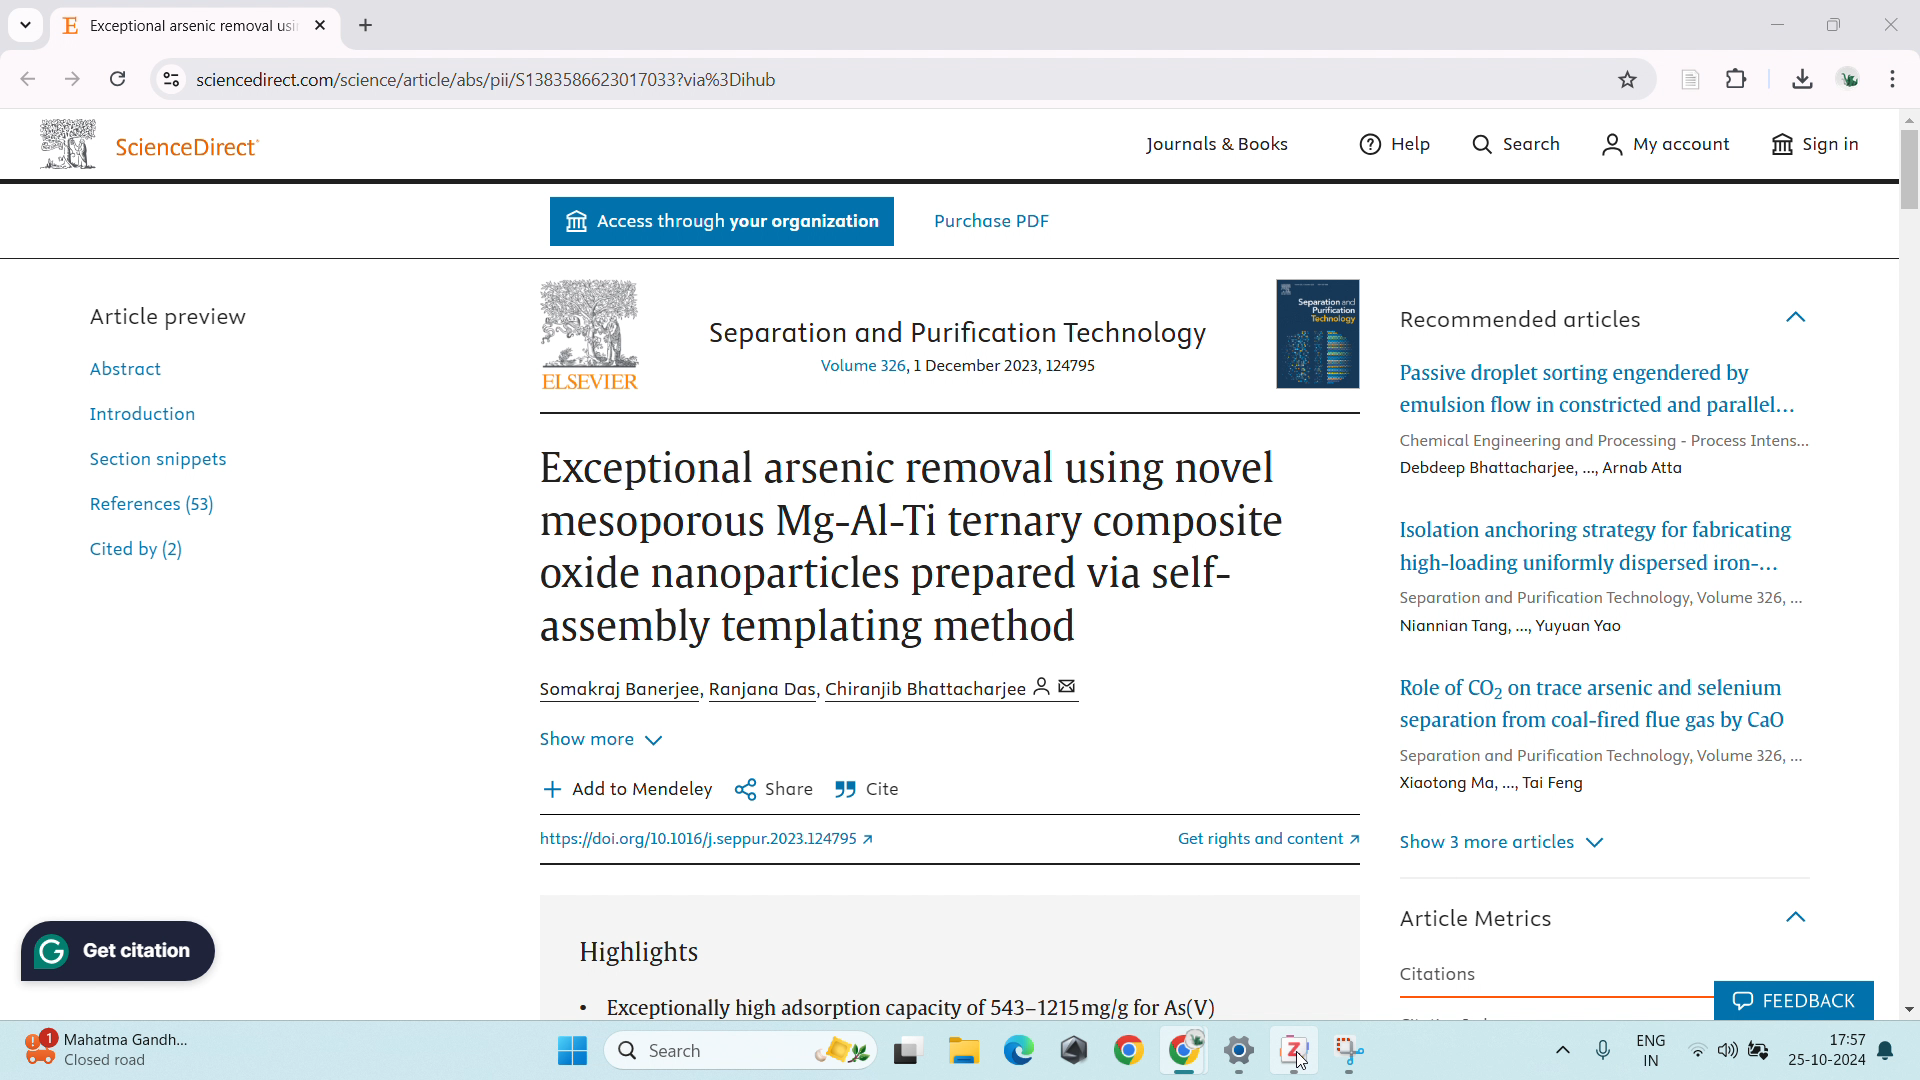 The height and width of the screenshot is (1080, 1920). I want to click on Logo, so click(589, 322).